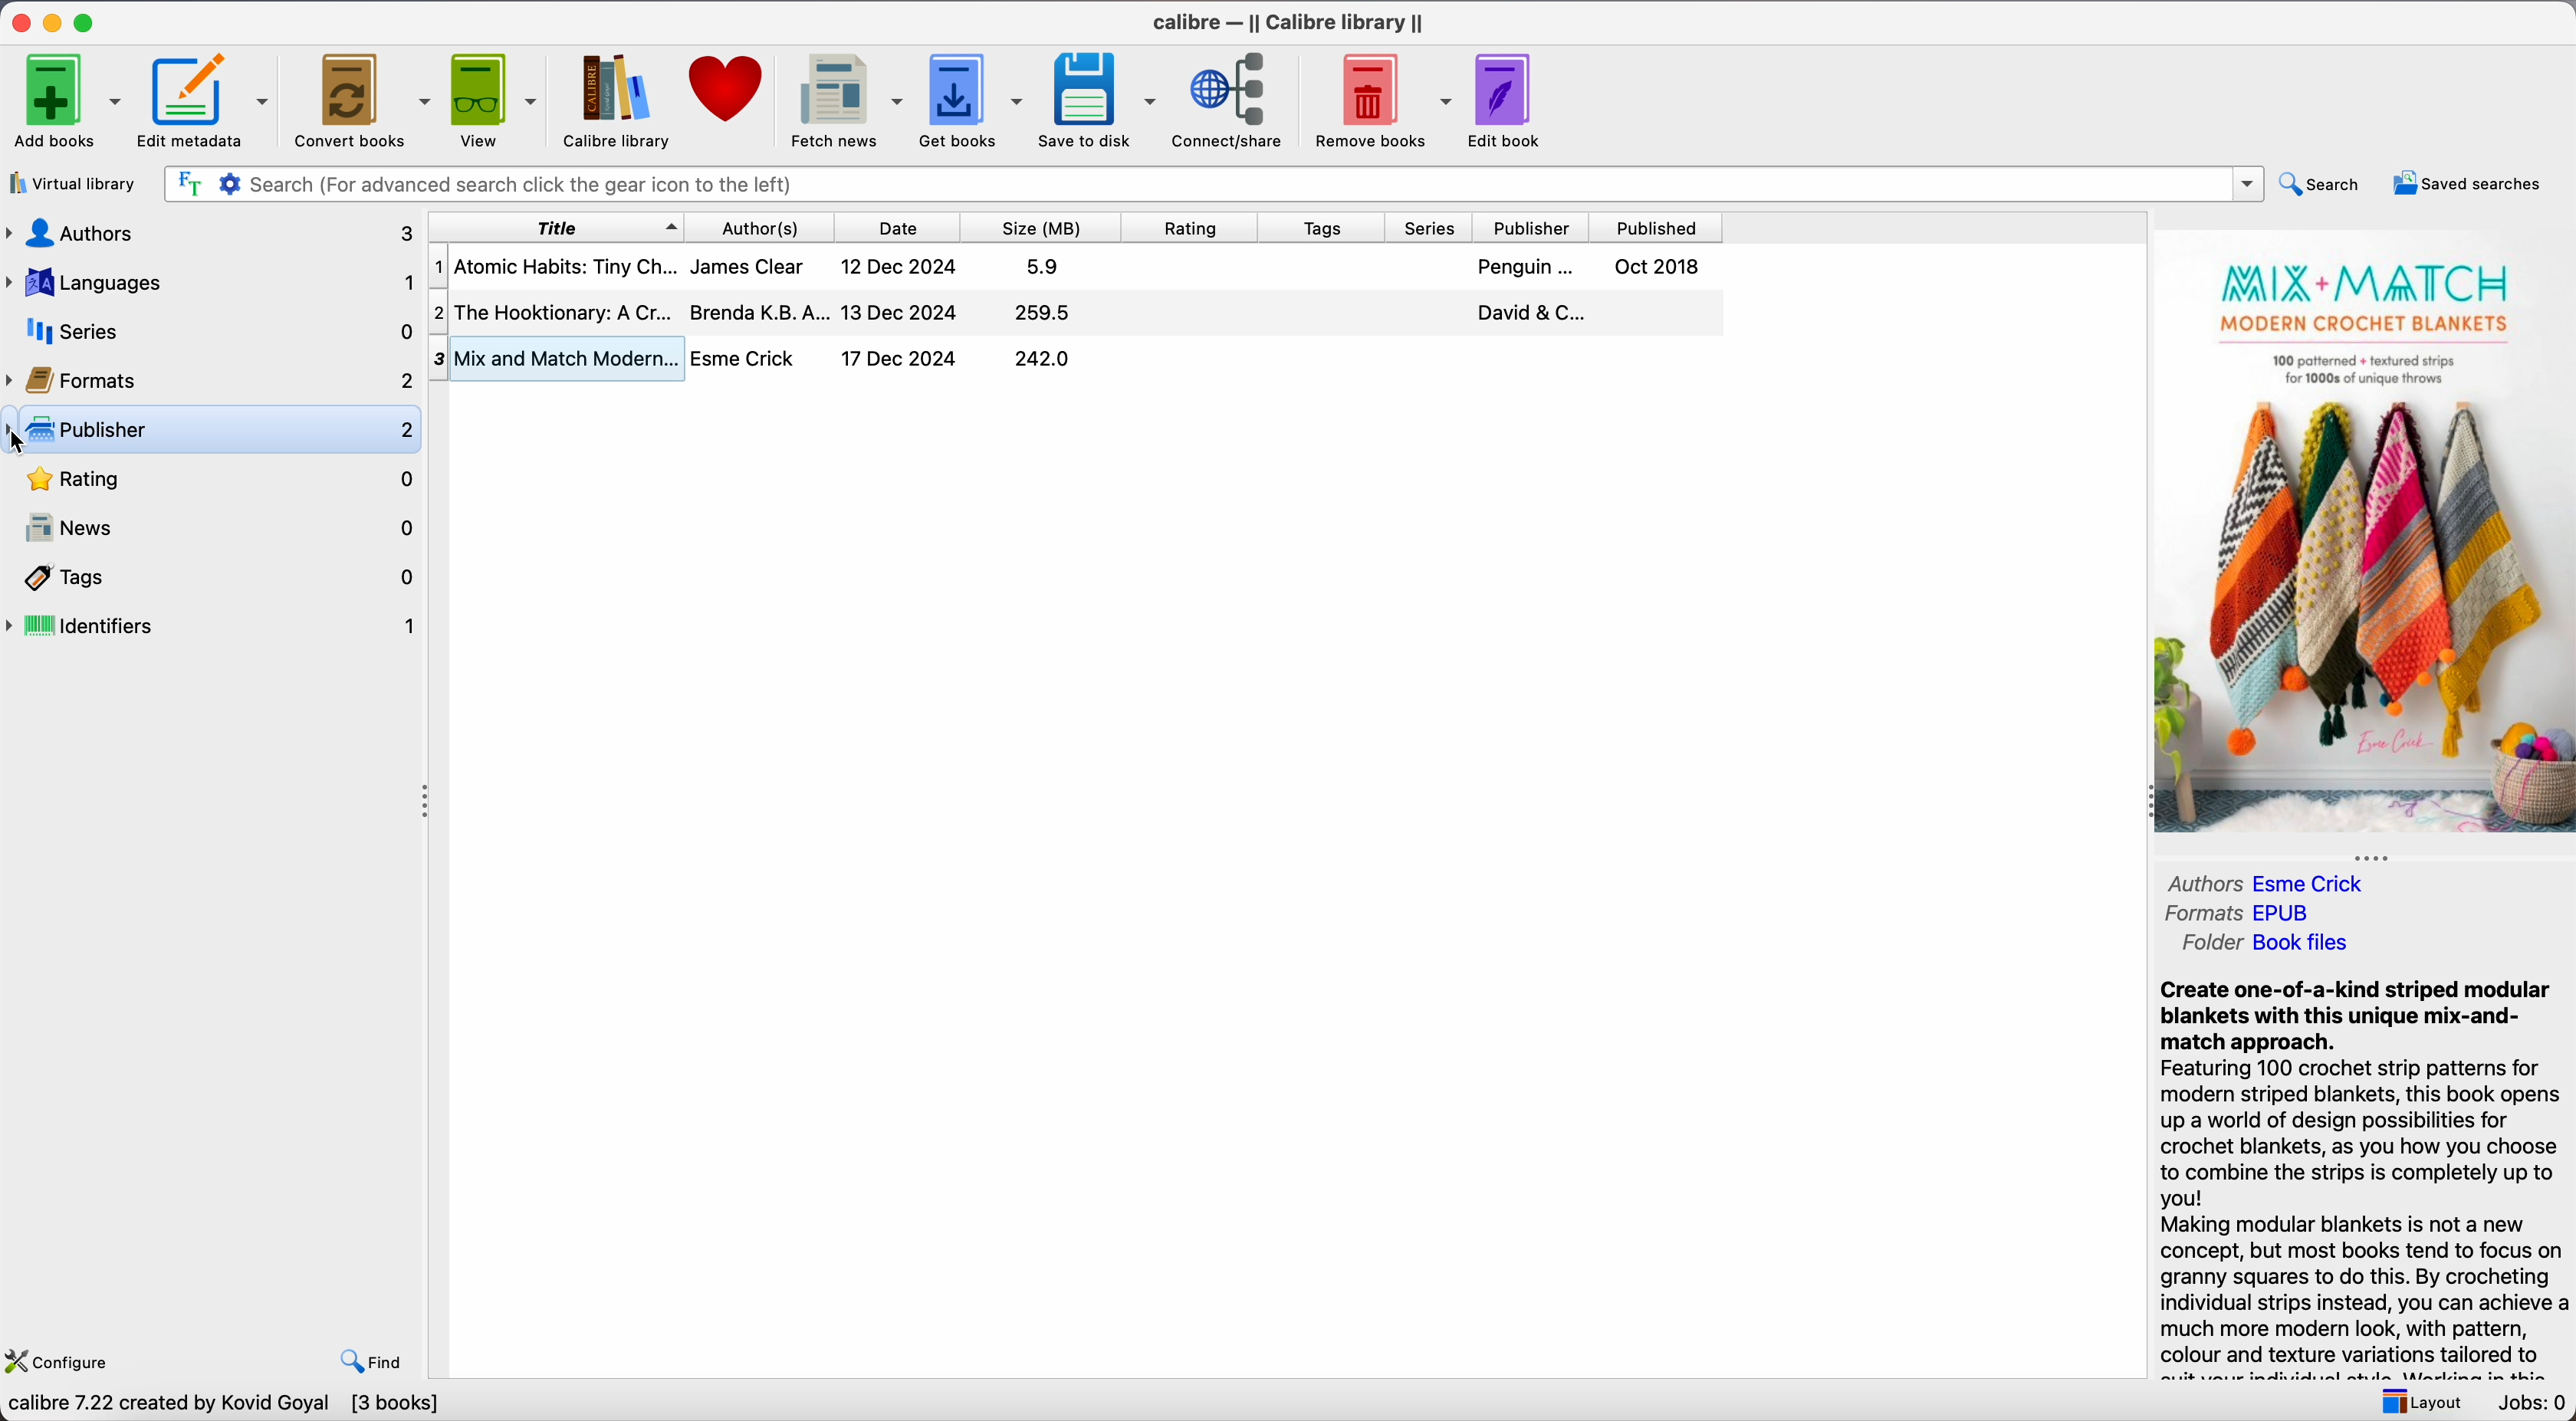  What do you see at coordinates (2362, 1178) in the screenshot?
I see `synopsis` at bounding box center [2362, 1178].